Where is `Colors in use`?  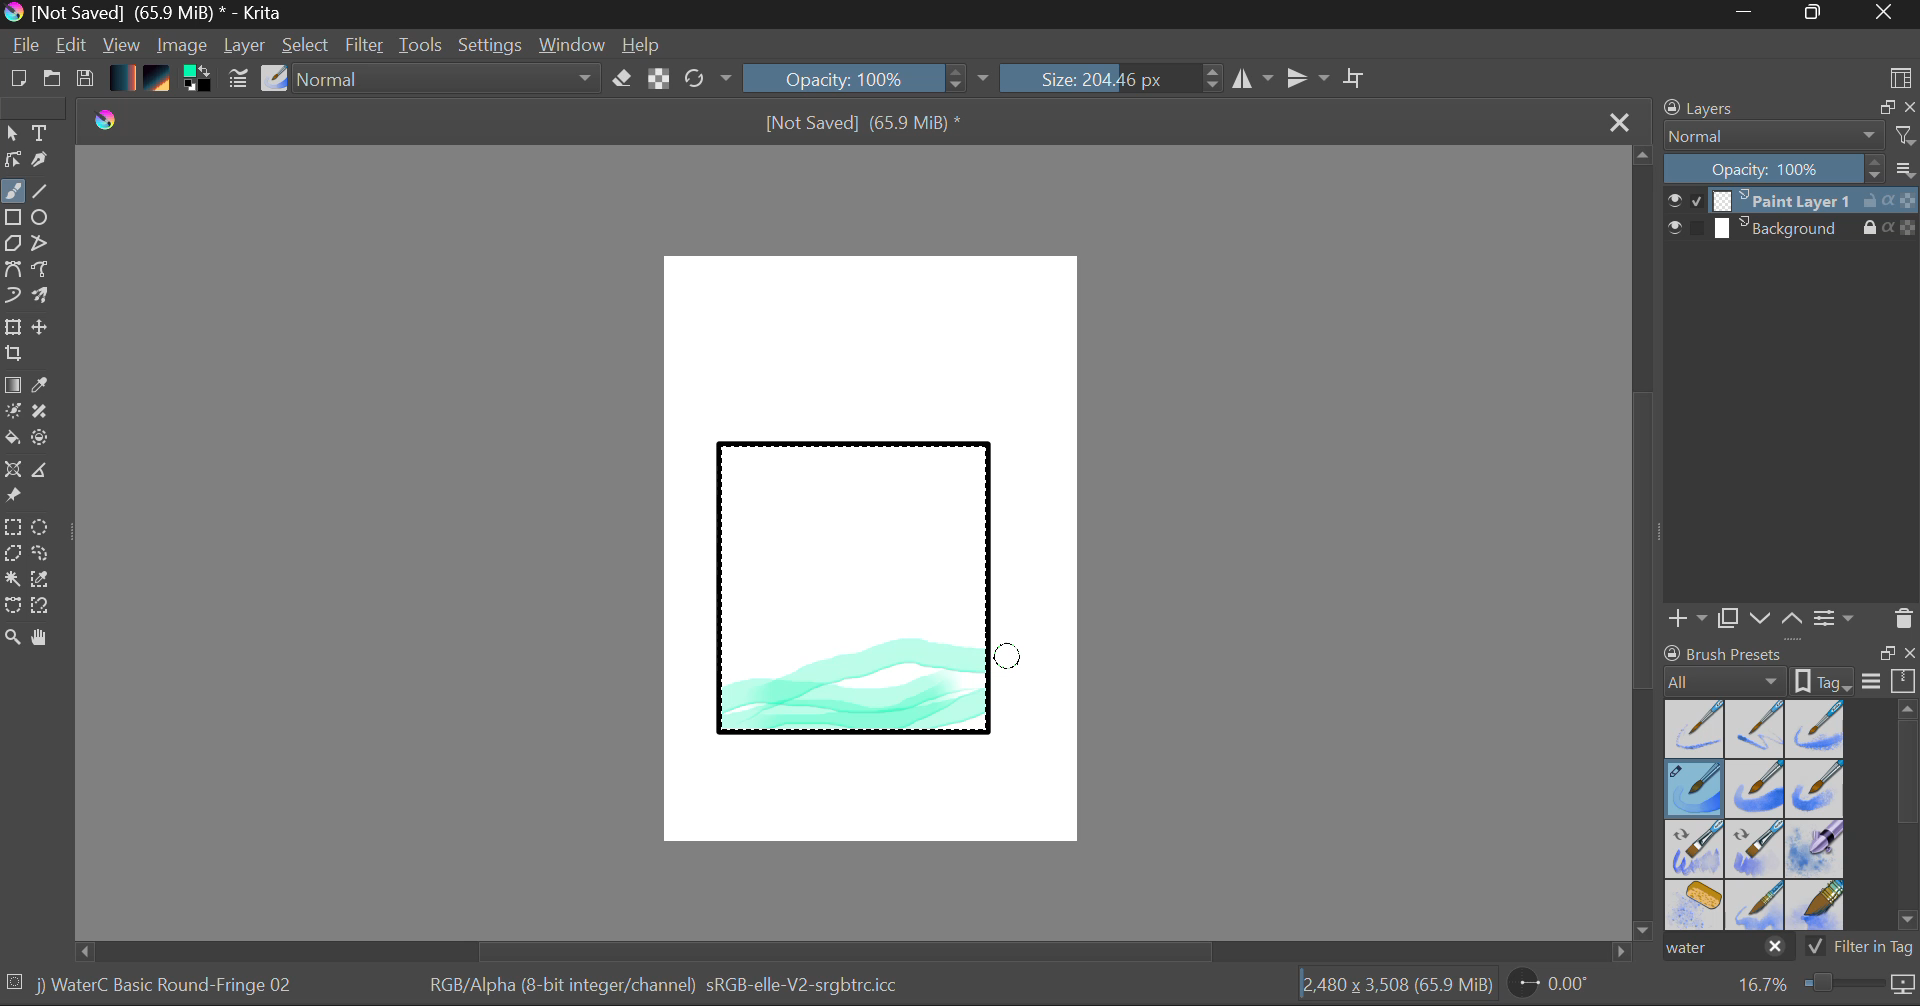 Colors in use is located at coordinates (199, 80).